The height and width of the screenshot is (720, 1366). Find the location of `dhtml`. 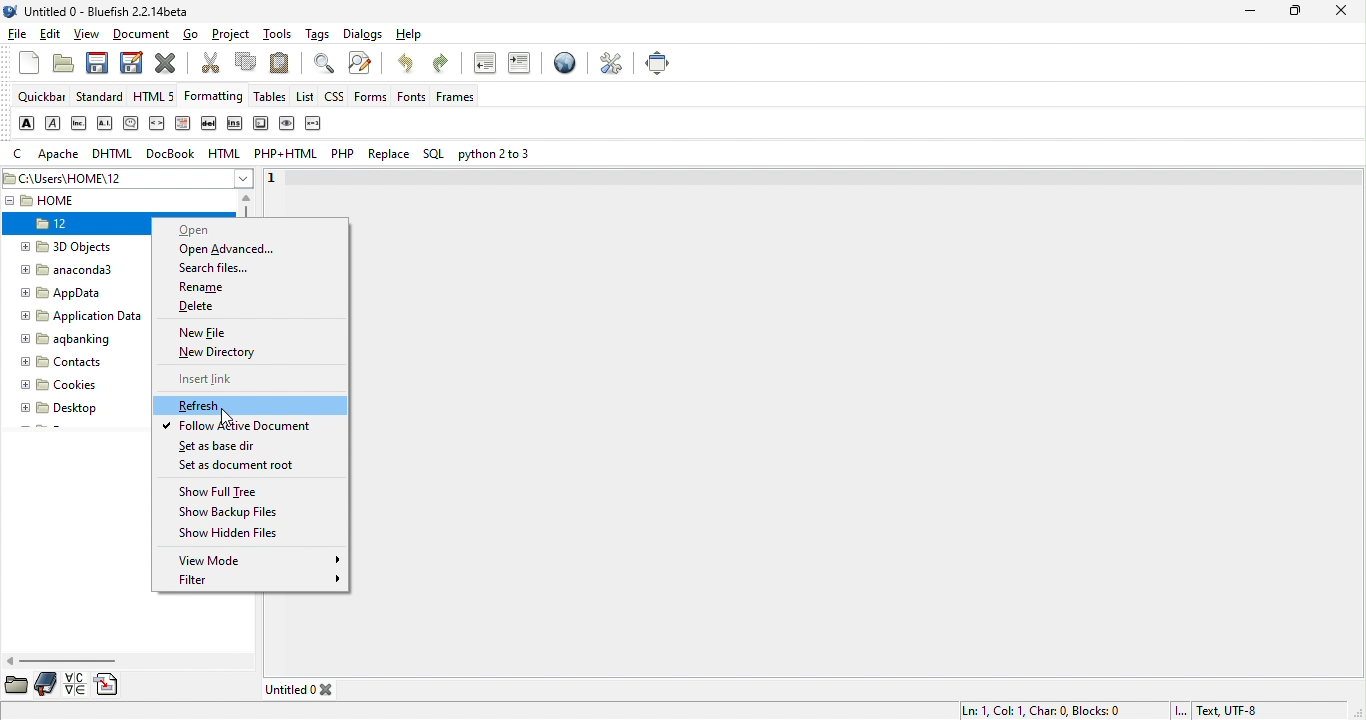

dhtml is located at coordinates (114, 154).